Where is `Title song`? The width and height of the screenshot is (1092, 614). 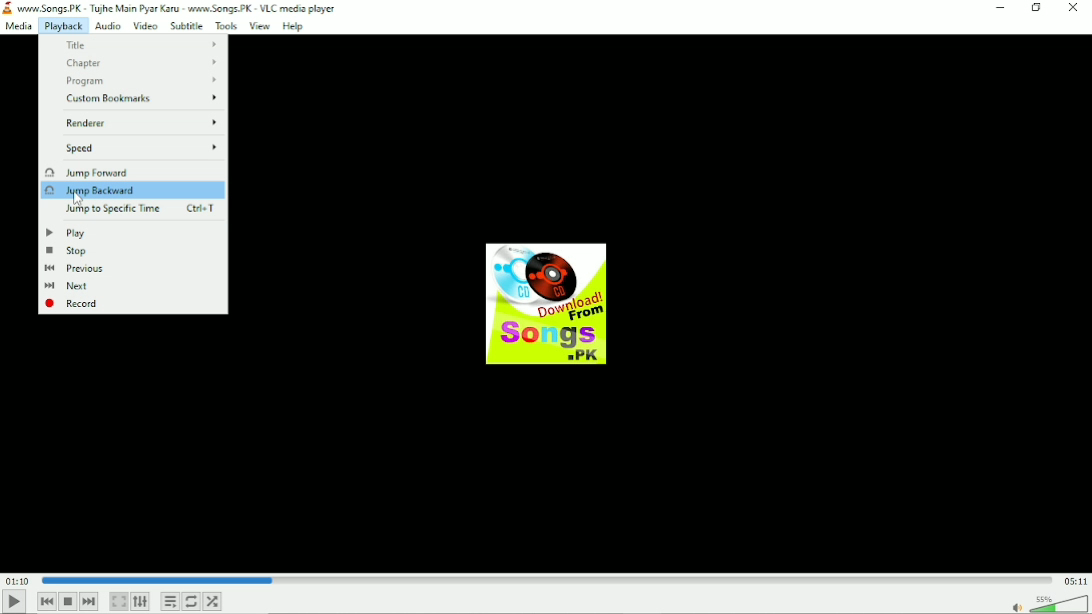 Title song is located at coordinates (183, 8).